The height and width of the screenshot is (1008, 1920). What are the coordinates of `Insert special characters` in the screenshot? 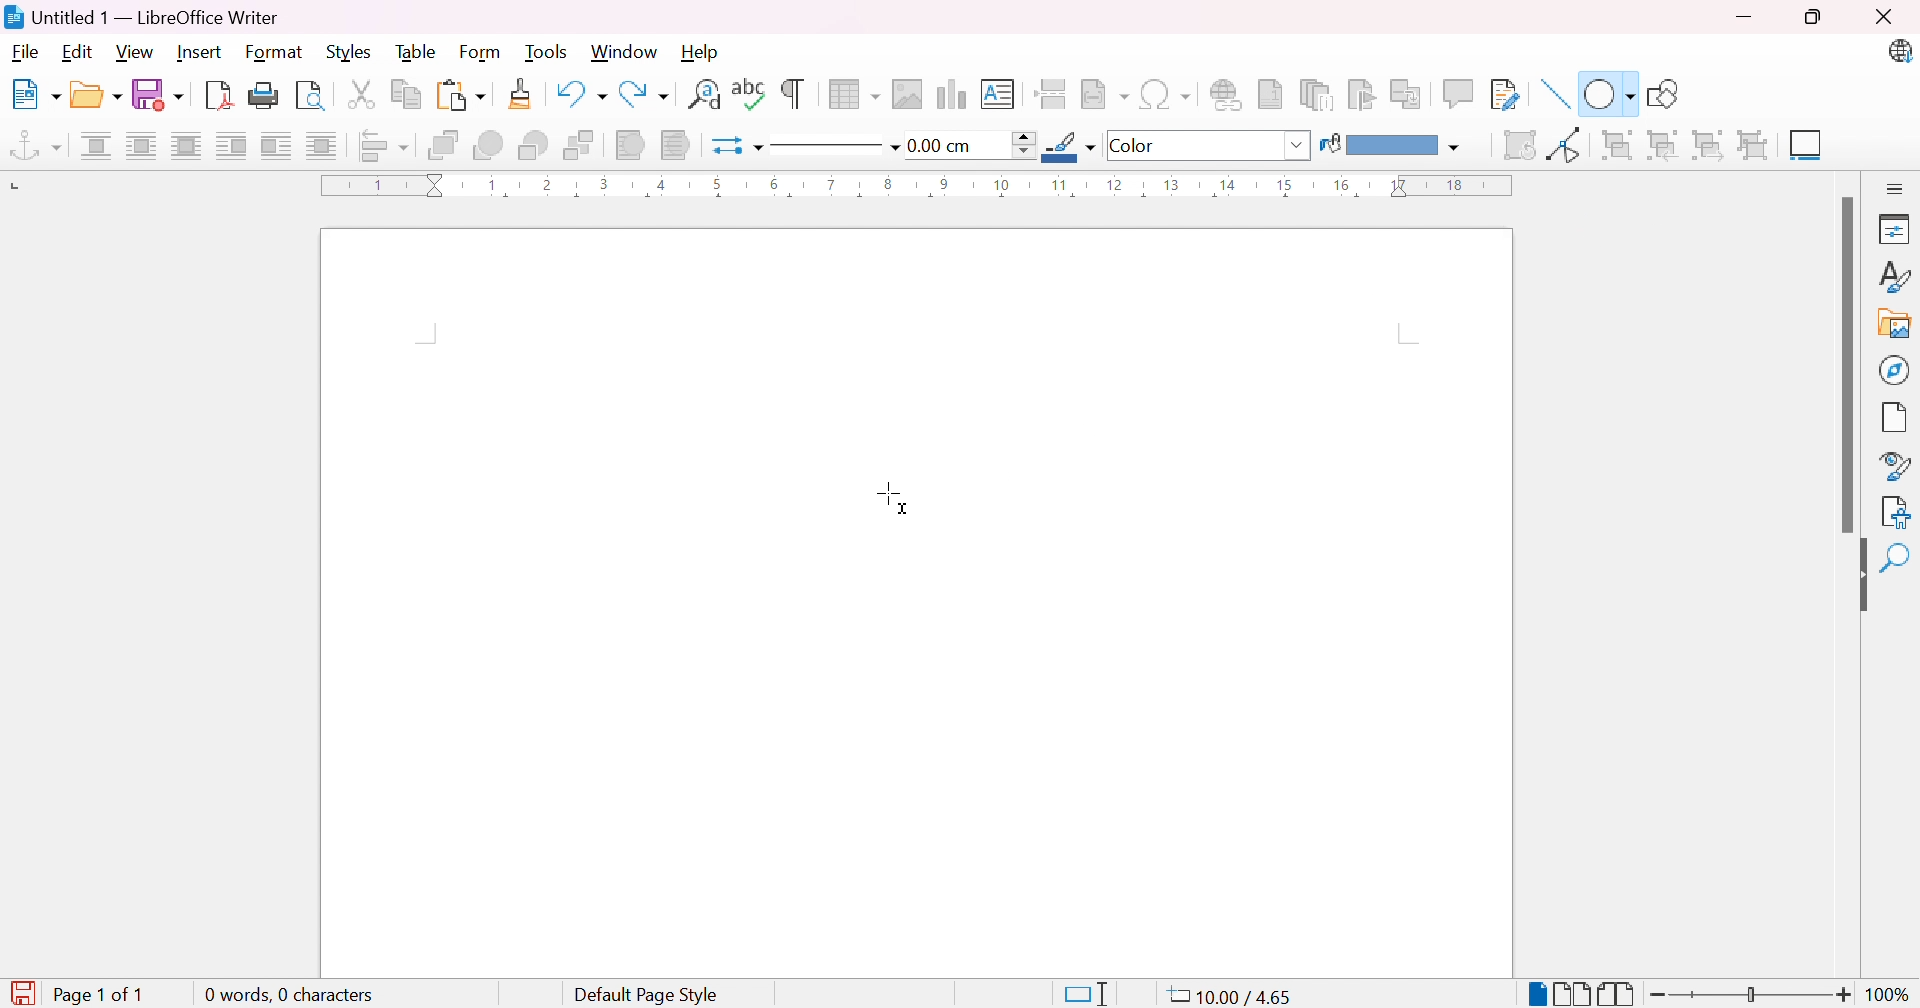 It's located at (1165, 93).